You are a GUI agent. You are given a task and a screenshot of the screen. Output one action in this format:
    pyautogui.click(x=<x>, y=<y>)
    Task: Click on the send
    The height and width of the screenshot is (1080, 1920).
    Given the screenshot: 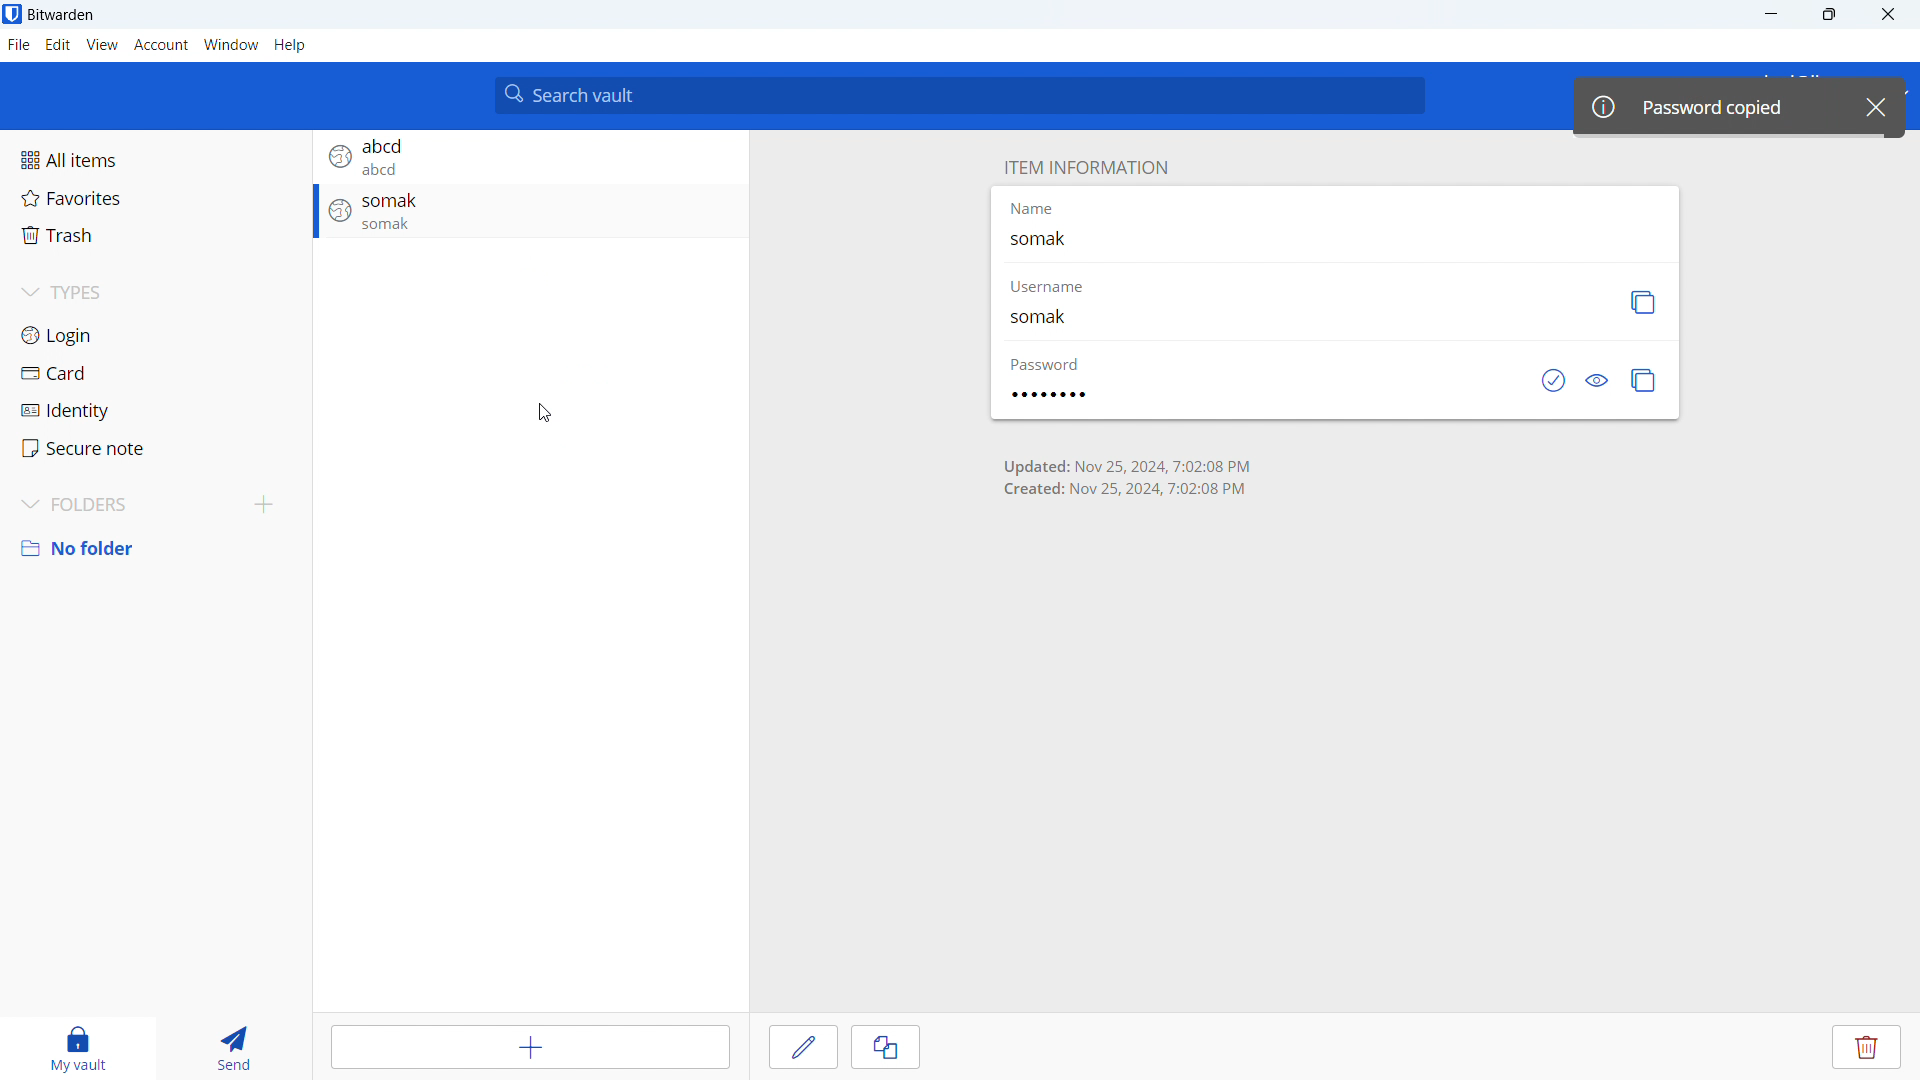 What is the action you would take?
    pyautogui.click(x=242, y=1048)
    